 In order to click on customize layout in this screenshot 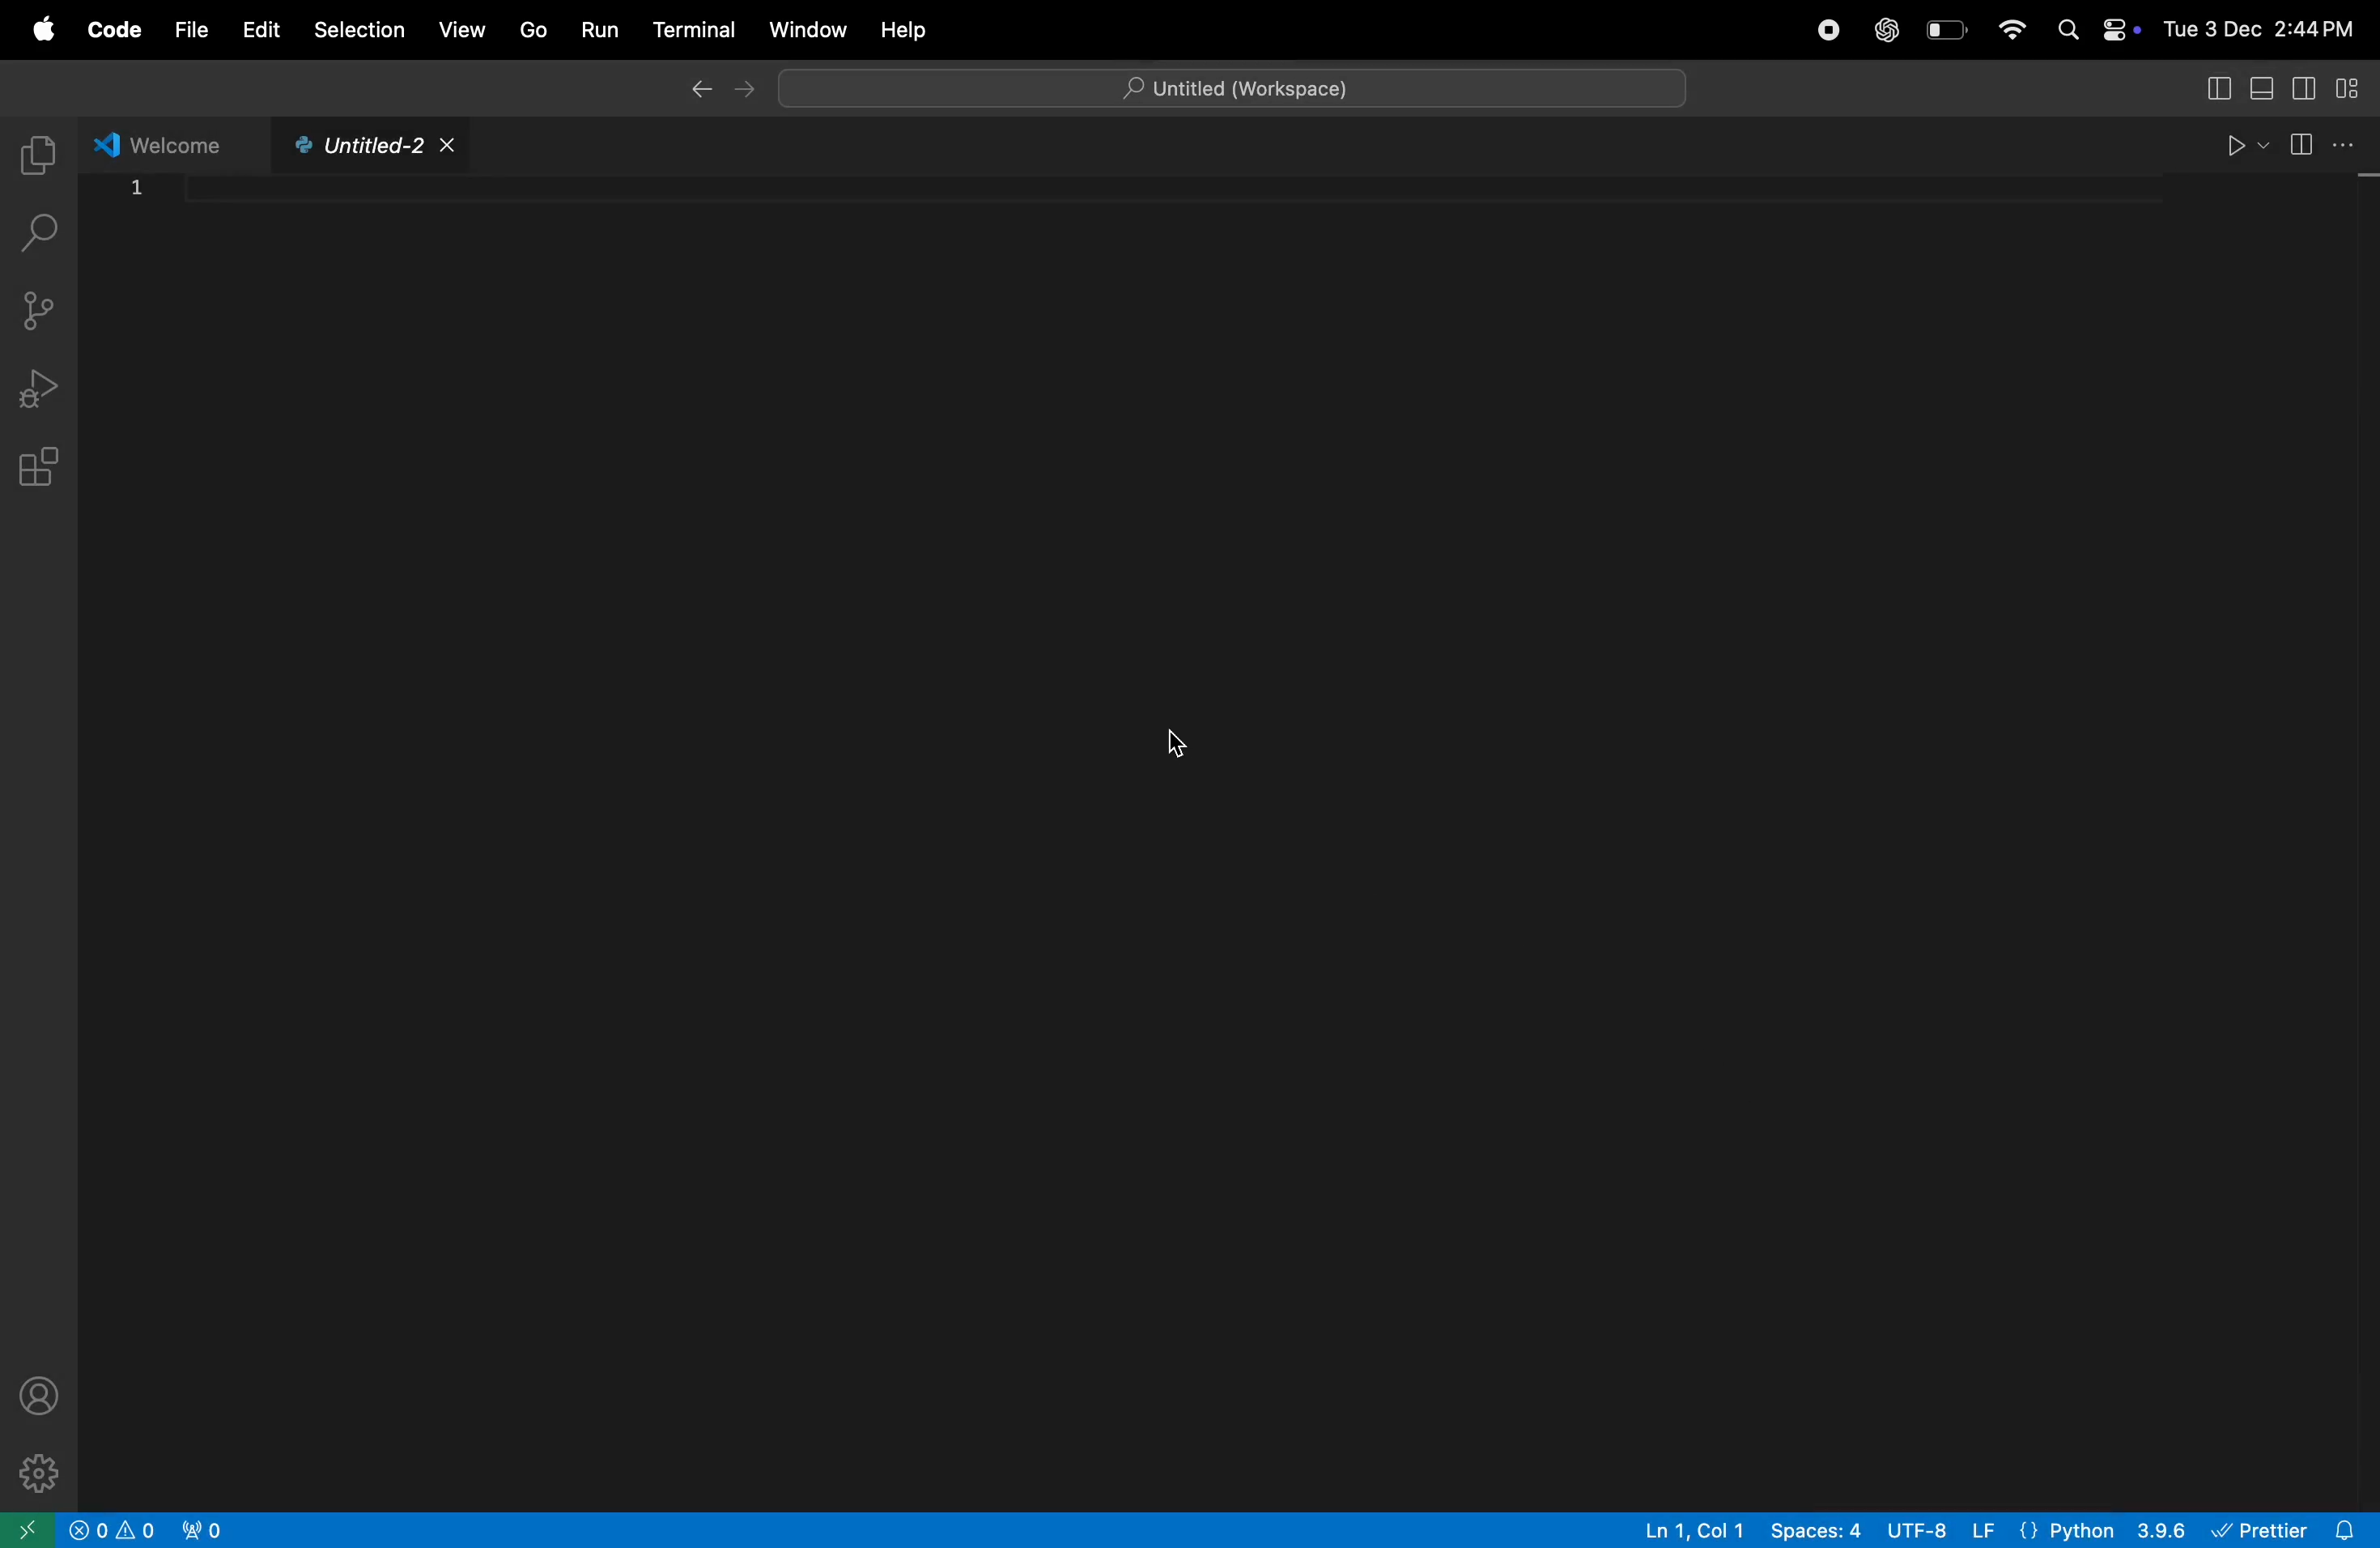, I will do `click(2355, 87)`.